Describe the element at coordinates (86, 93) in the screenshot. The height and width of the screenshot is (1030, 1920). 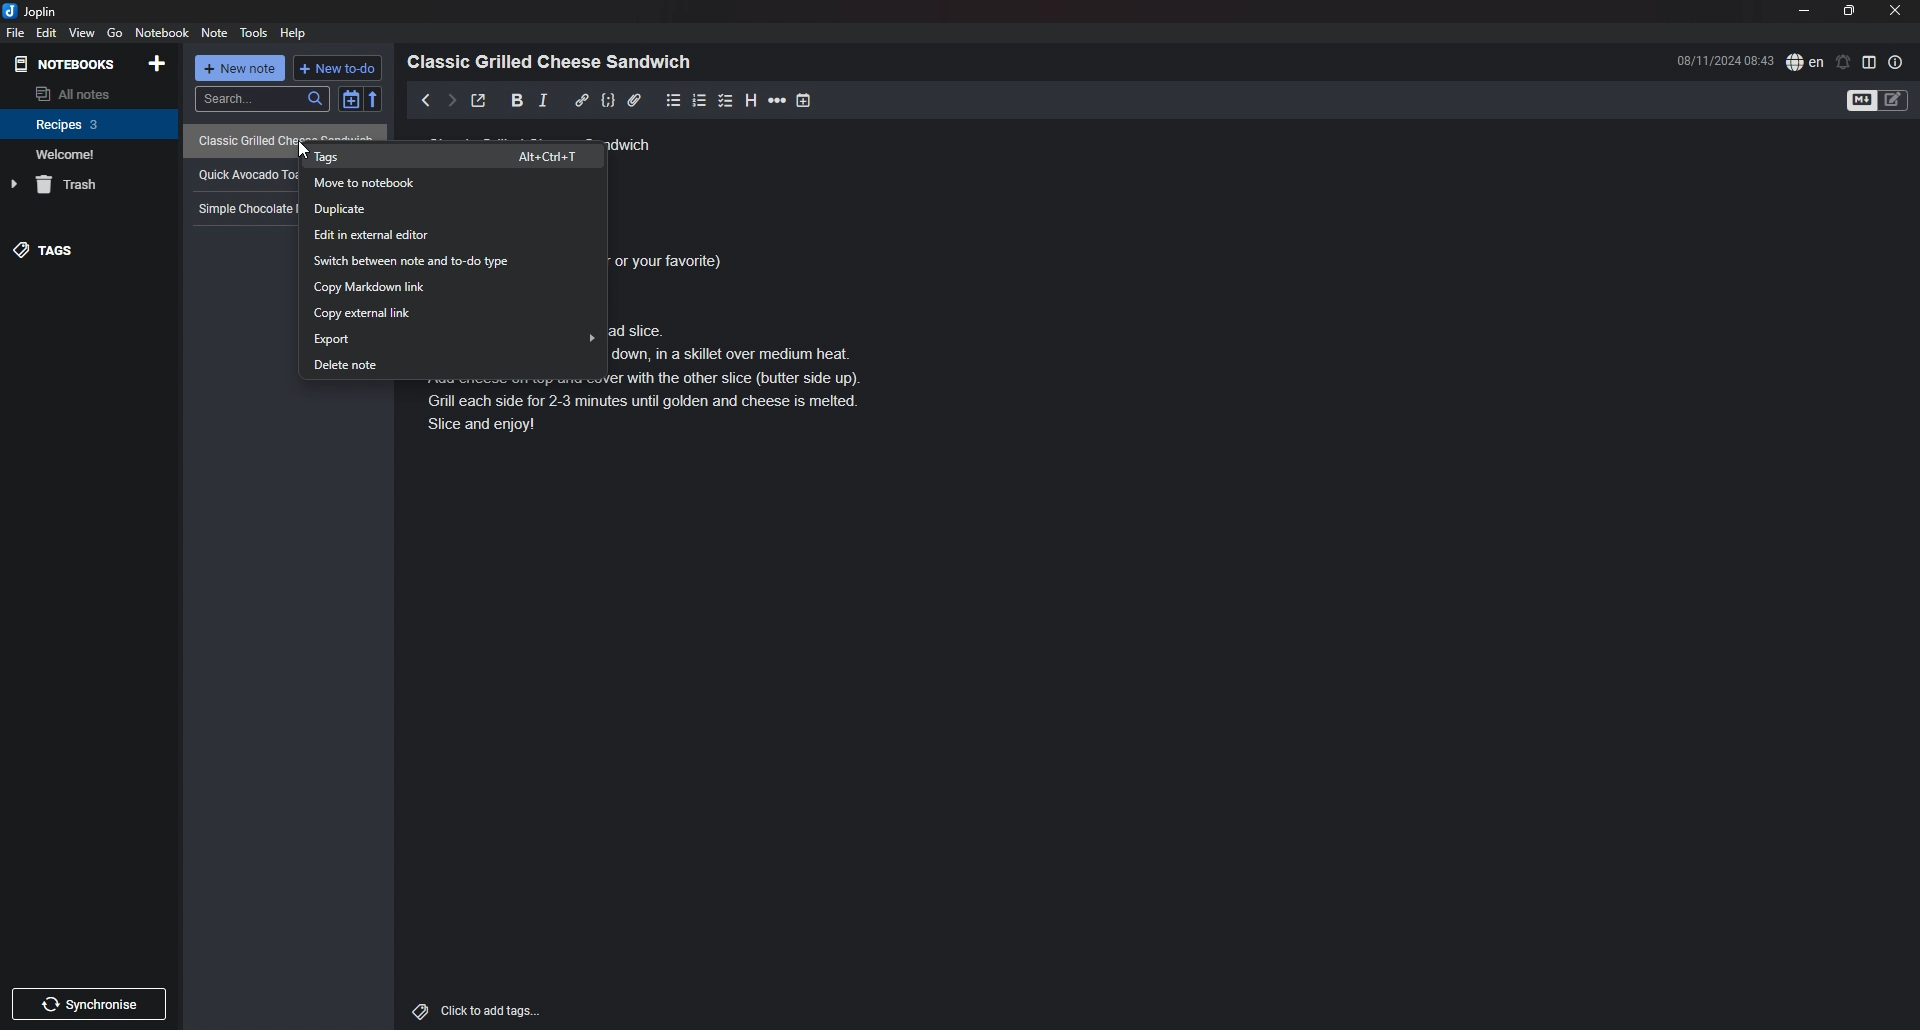
I see `all notes` at that location.